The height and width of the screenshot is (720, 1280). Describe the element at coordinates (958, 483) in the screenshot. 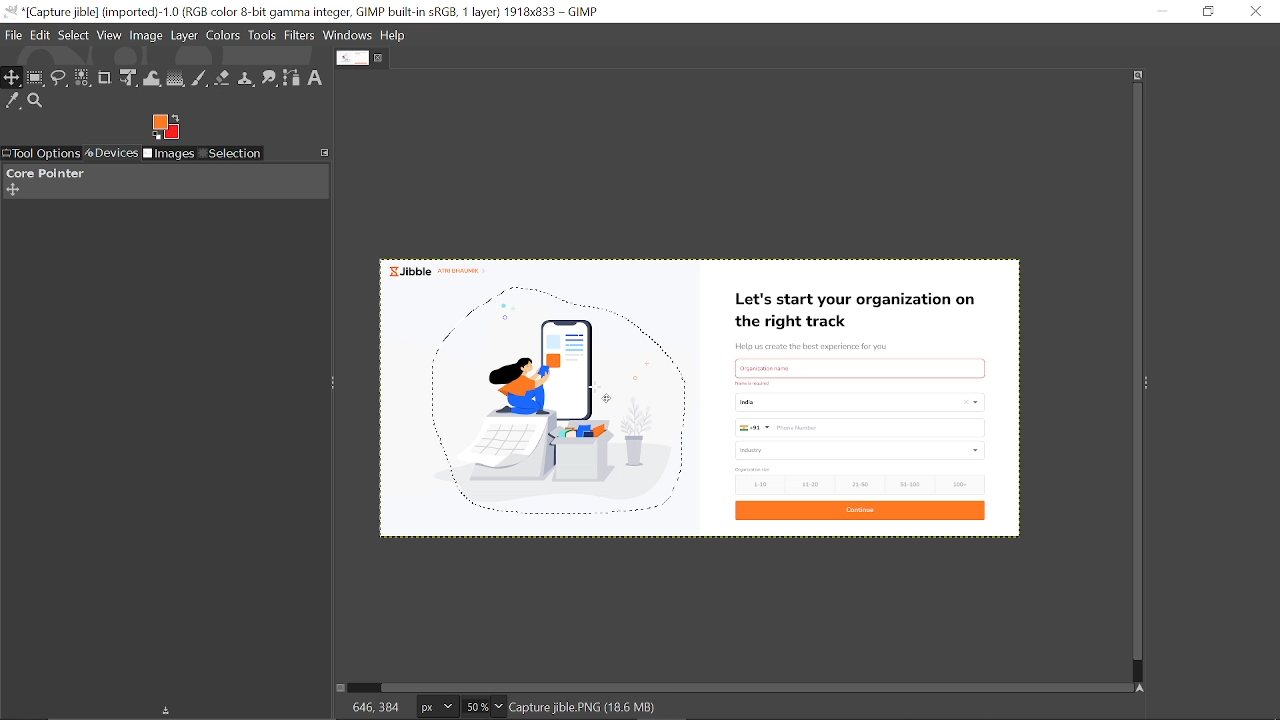

I see `100+` at that location.